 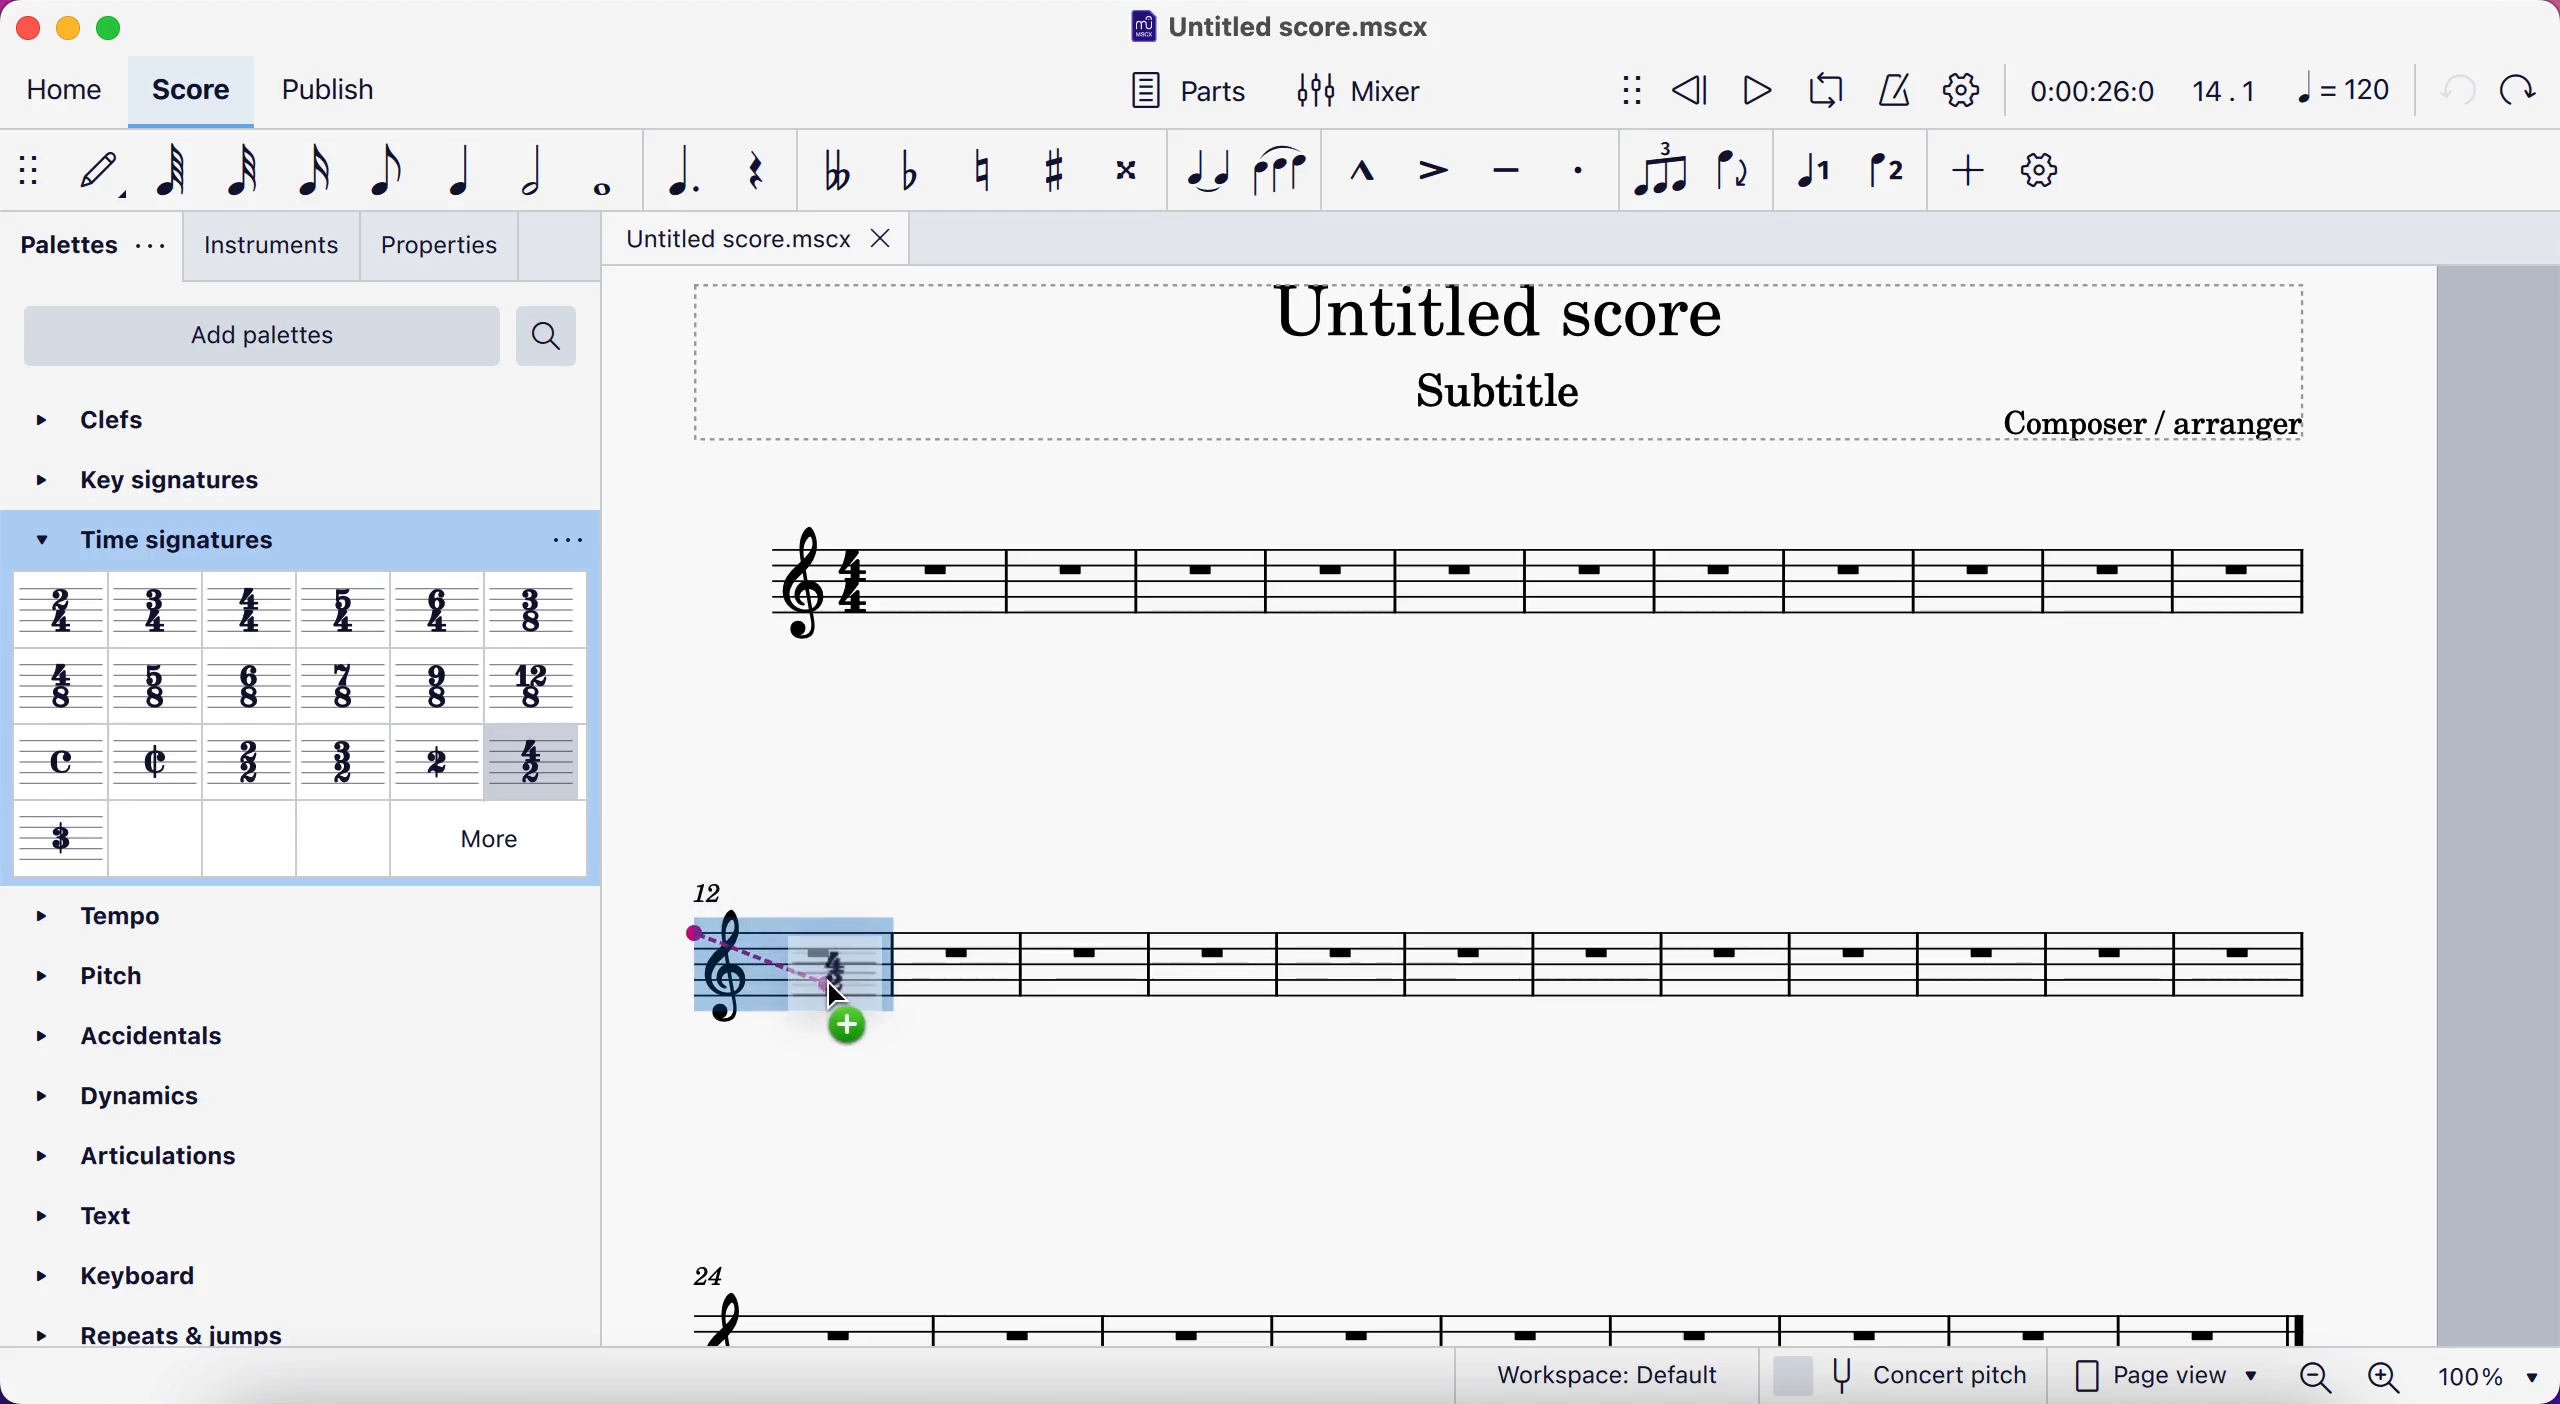 What do you see at coordinates (307, 169) in the screenshot?
I see `16th note` at bounding box center [307, 169].